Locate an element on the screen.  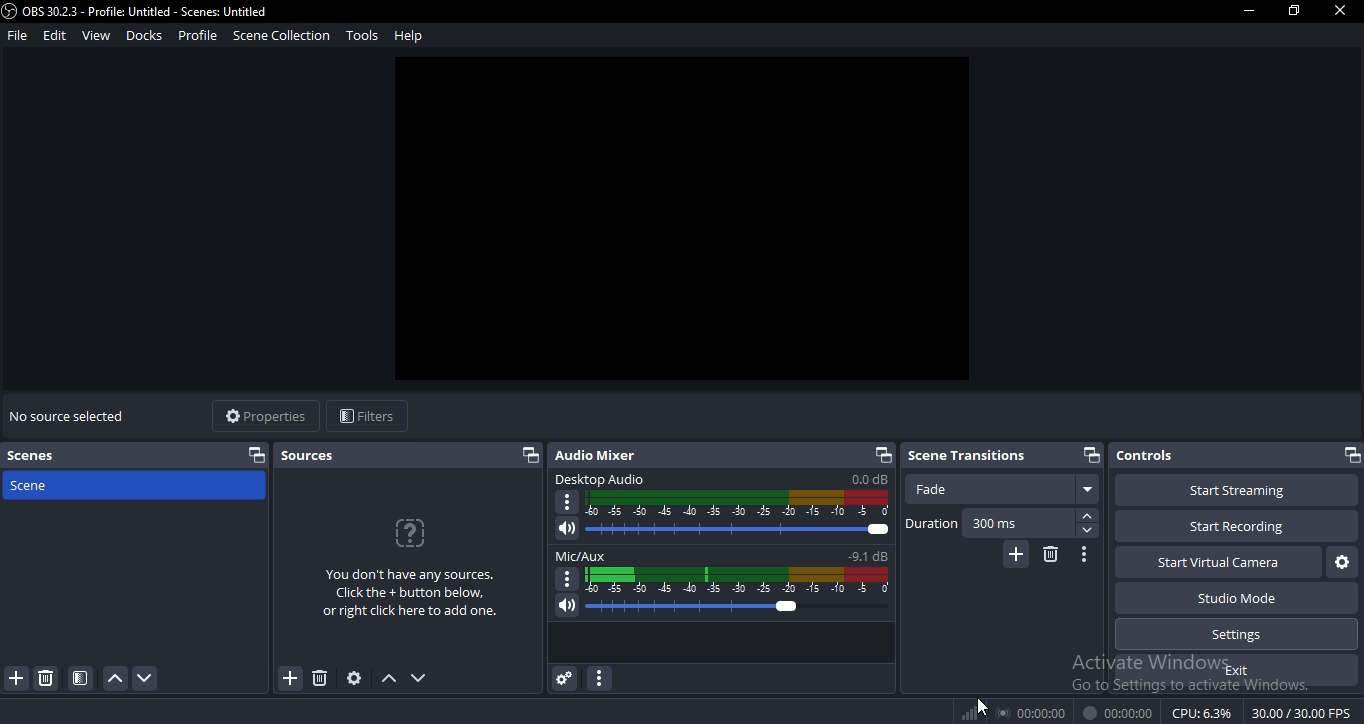
 is located at coordinates (562, 679).